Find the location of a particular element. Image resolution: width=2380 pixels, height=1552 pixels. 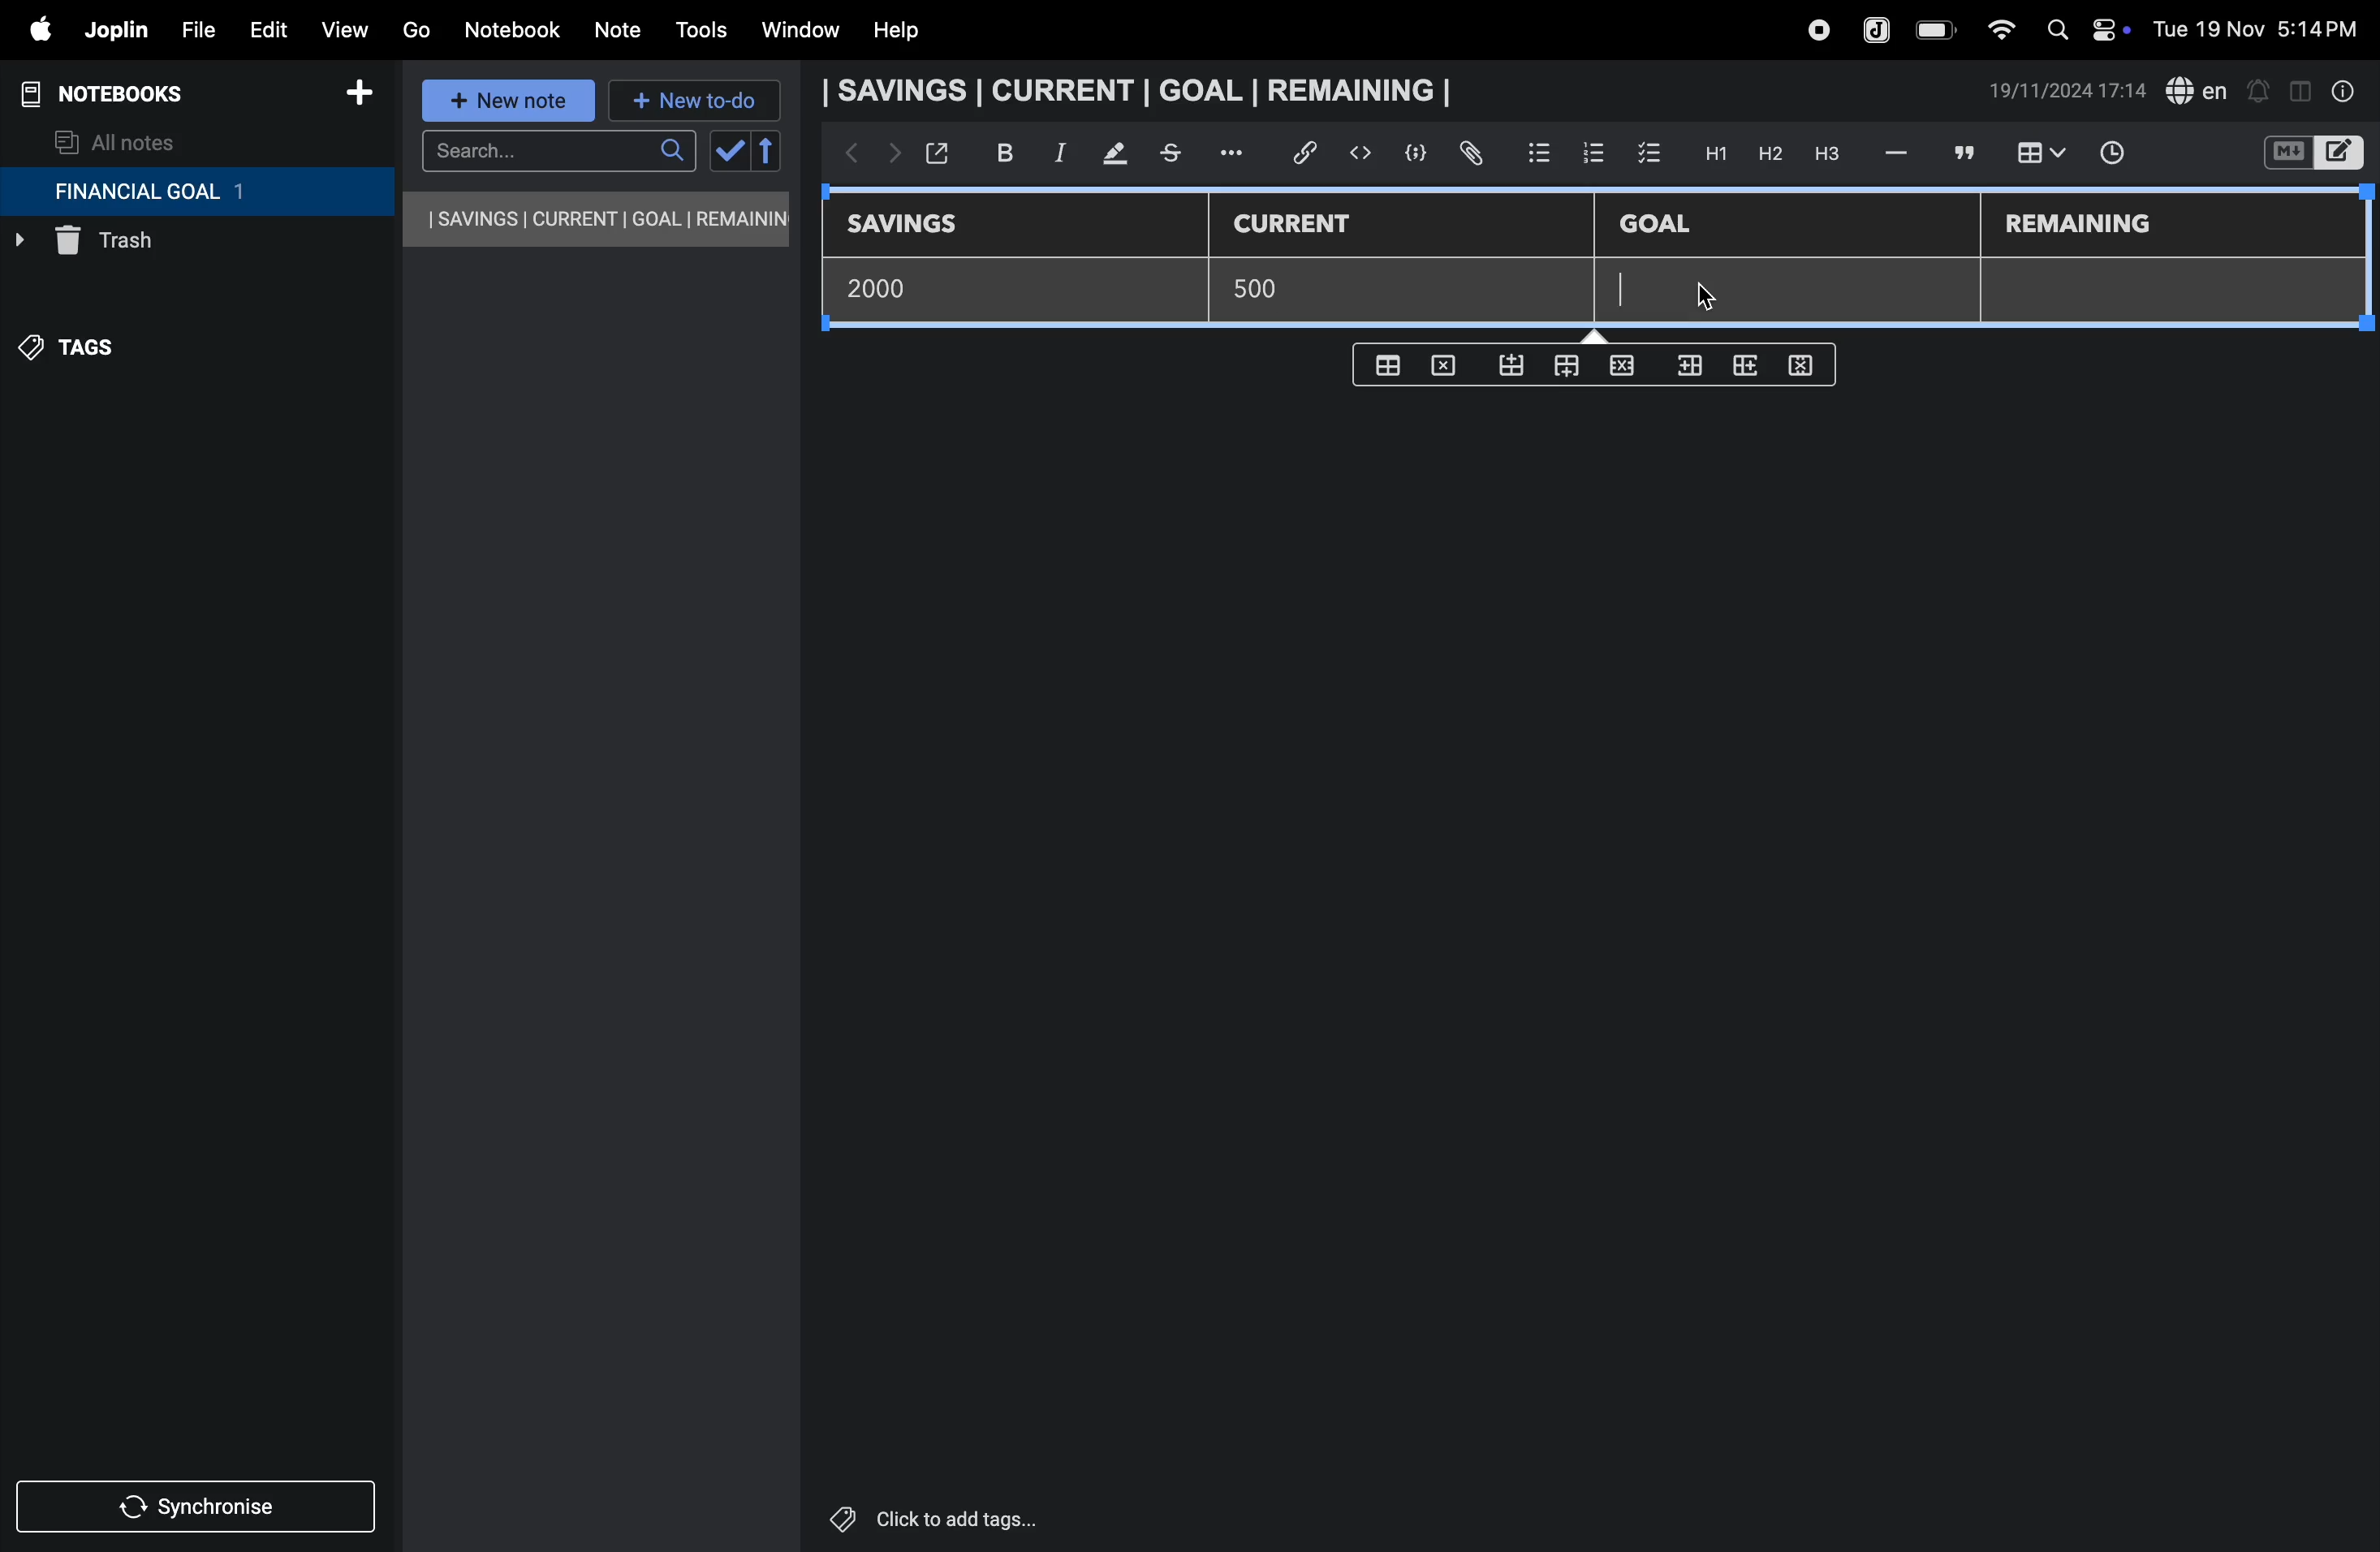

new note is located at coordinates (511, 102).